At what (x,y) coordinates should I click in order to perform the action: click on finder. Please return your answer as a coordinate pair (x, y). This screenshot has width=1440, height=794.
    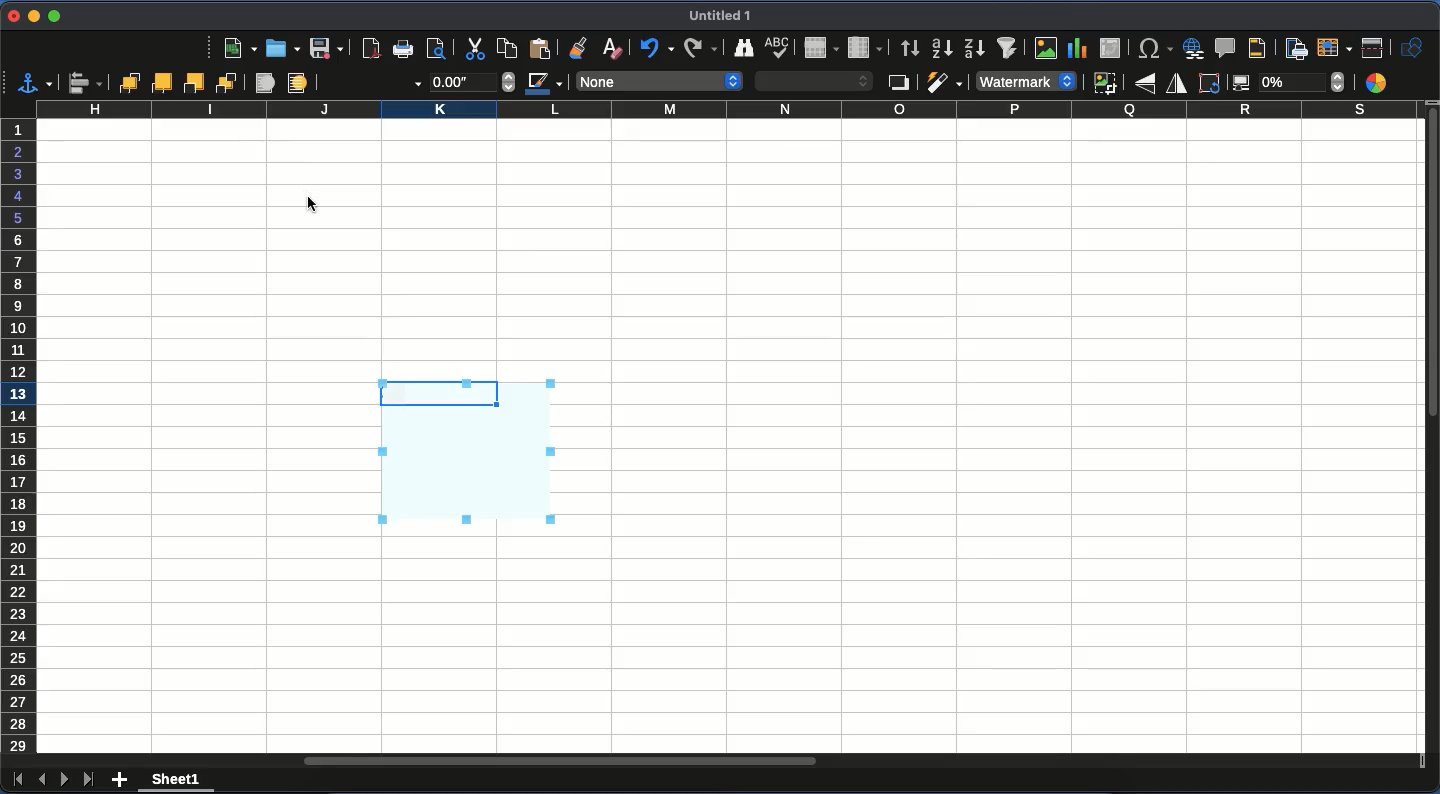
    Looking at the image, I should click on (742, 47).